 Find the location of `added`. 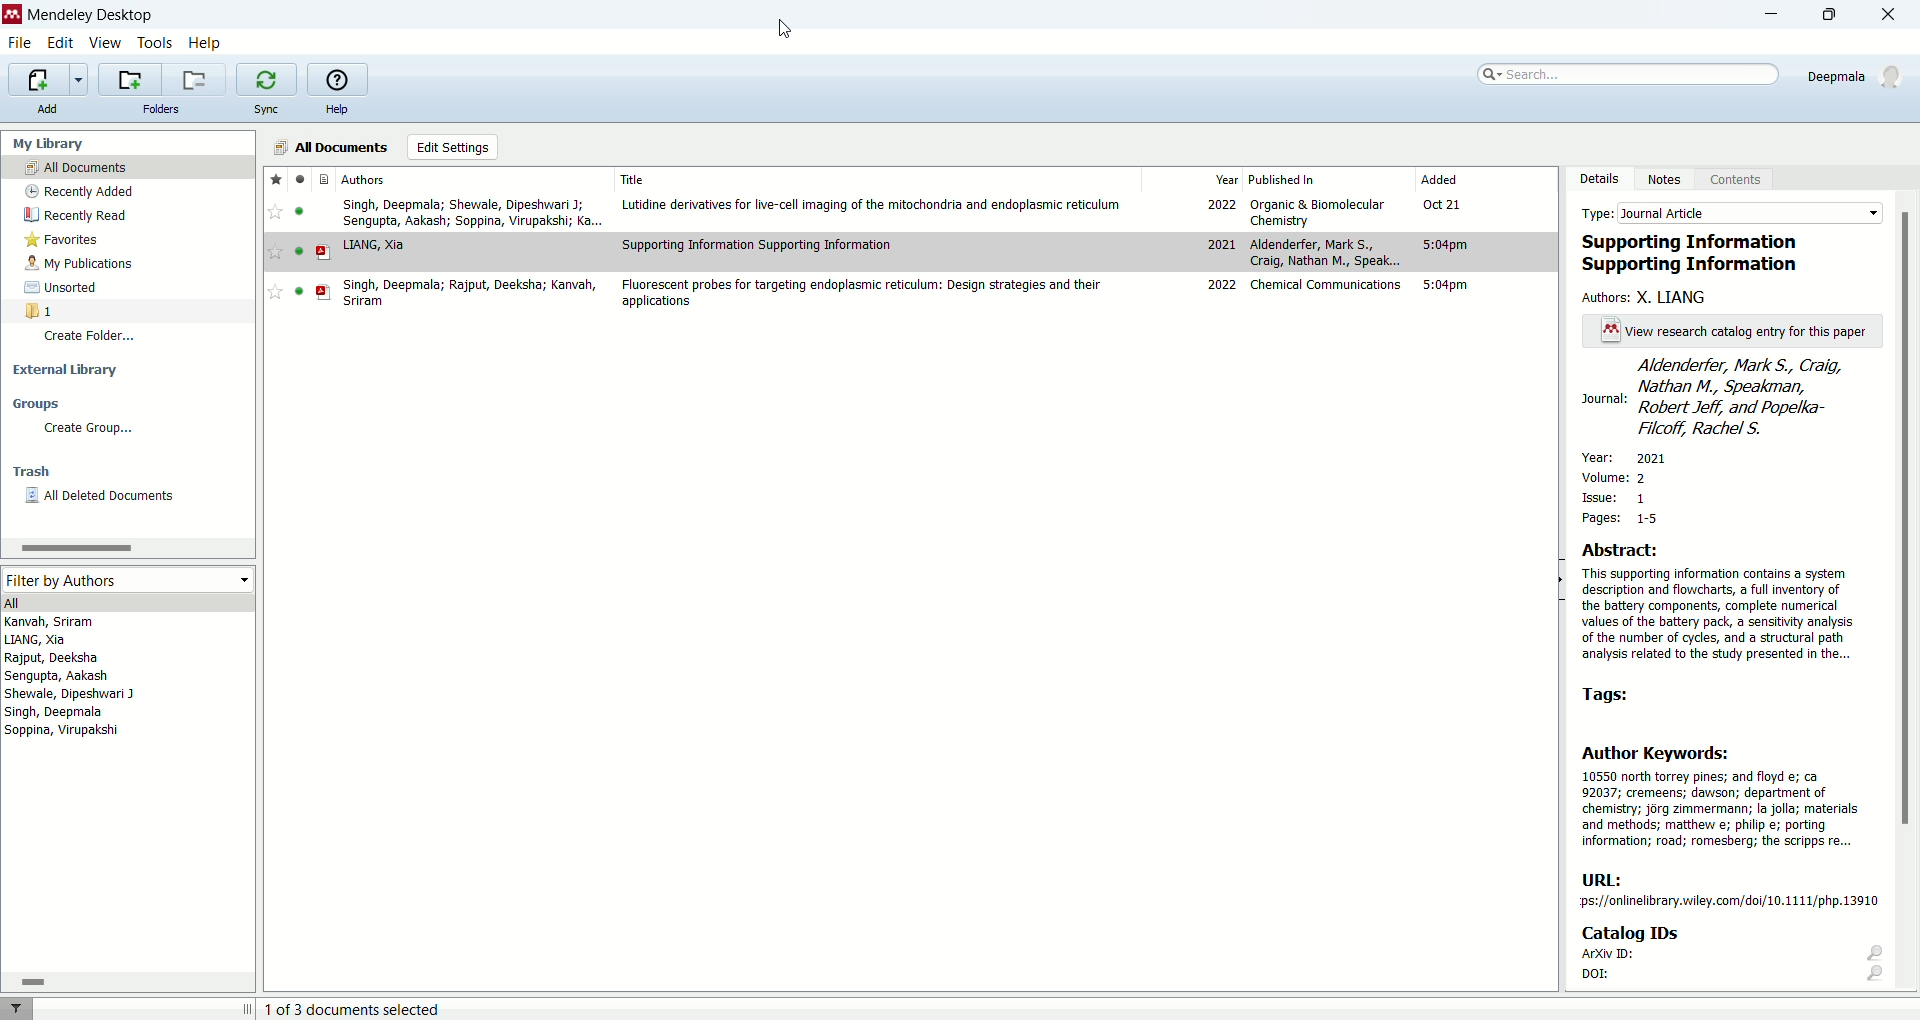

added is located at coordinates (1439, 178).